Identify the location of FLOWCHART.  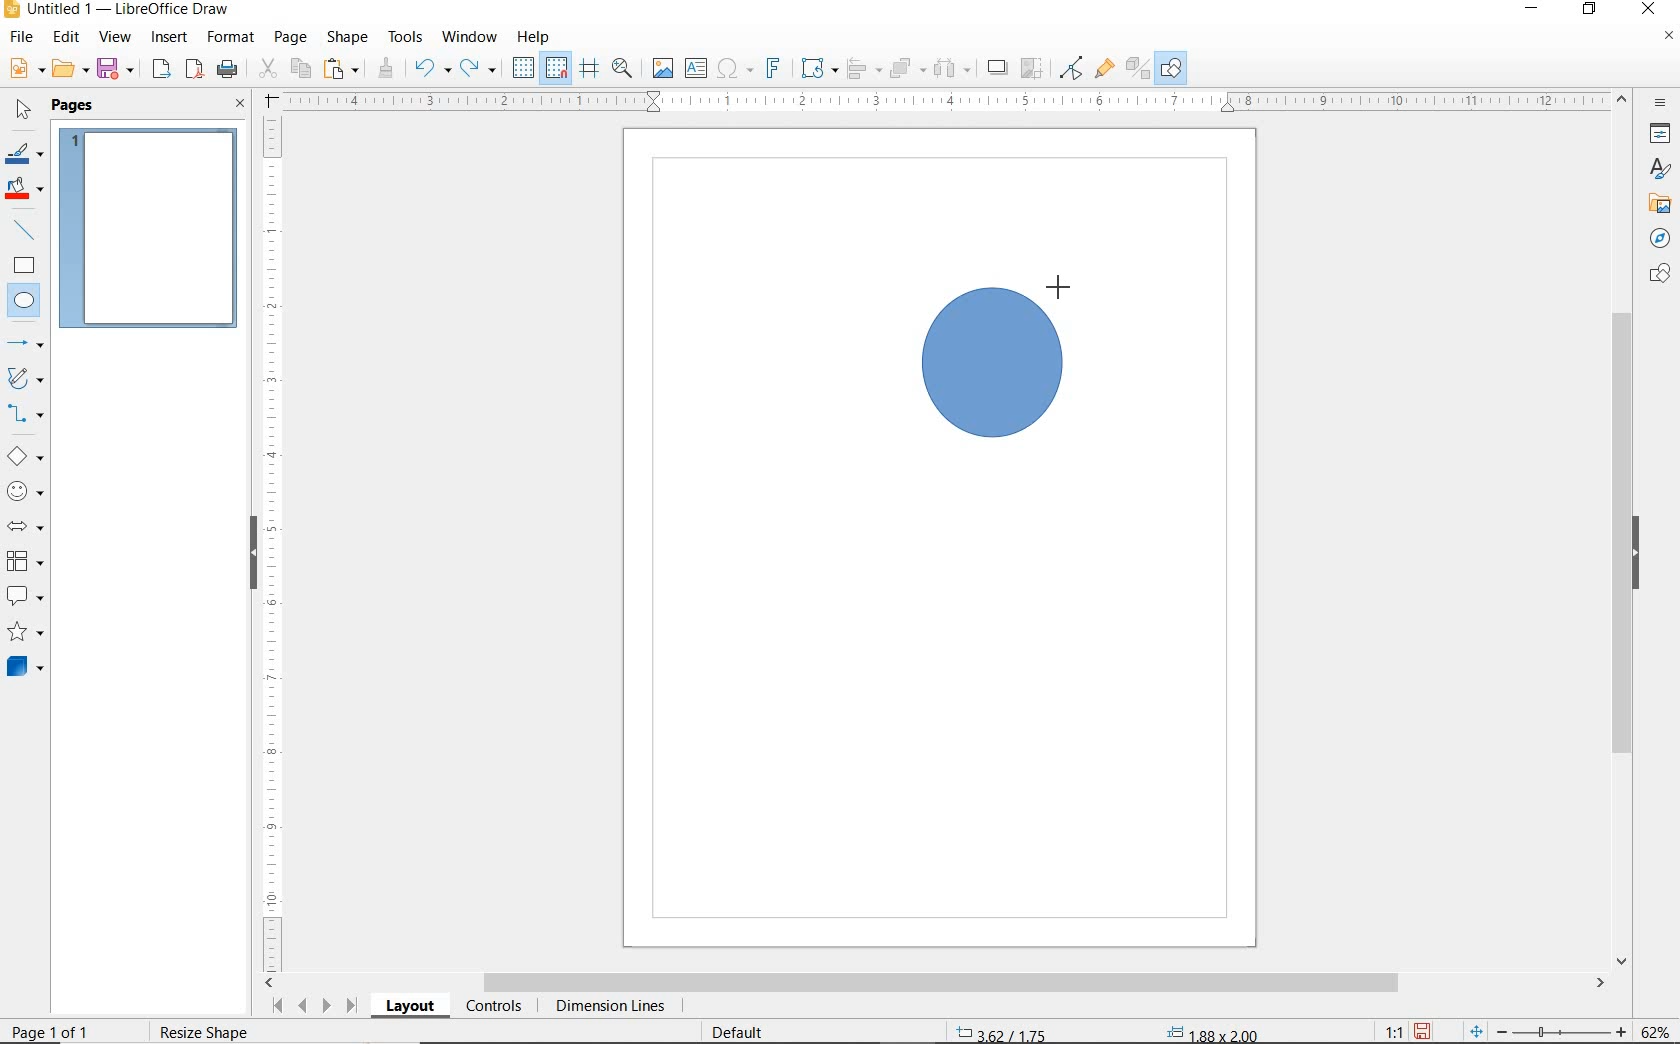
(24, 562).